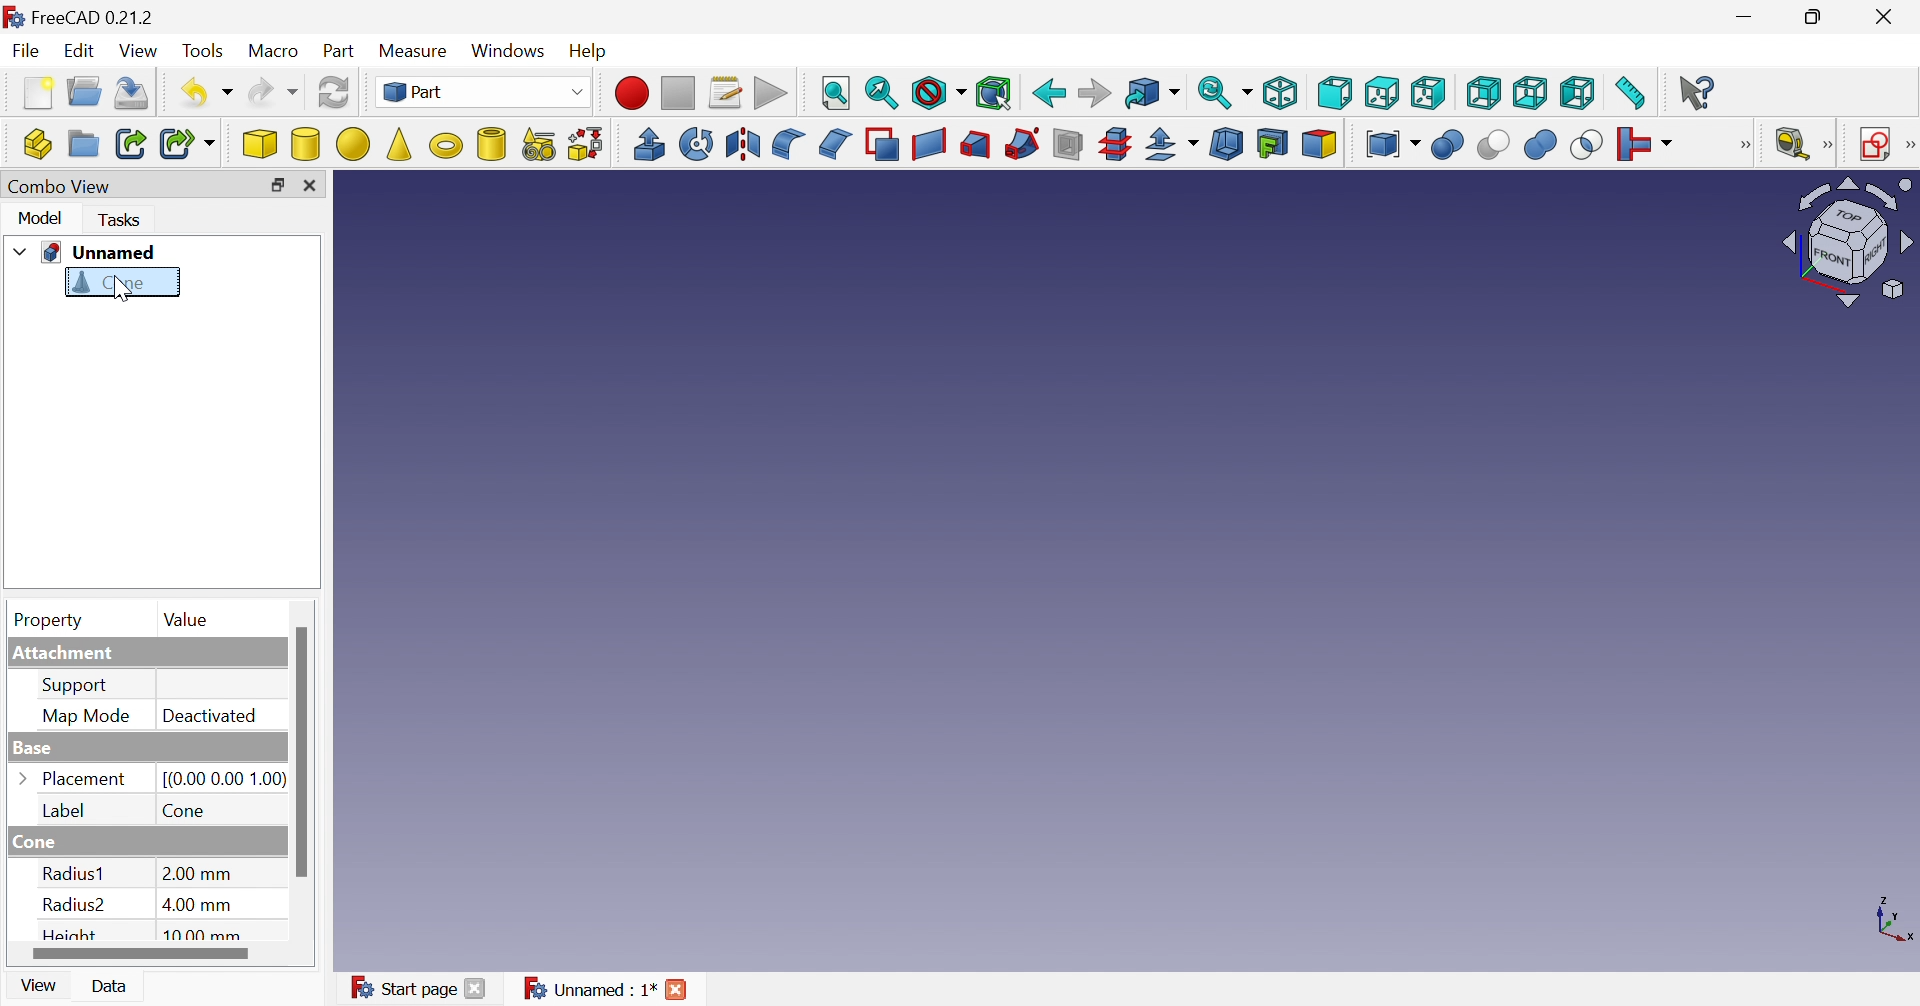 The height and width of the screenshot is (1006, 1920). What do you see at coordinates (280, 185) in the screenshot?
I see `Restore down` at bounding box center [280, 185].